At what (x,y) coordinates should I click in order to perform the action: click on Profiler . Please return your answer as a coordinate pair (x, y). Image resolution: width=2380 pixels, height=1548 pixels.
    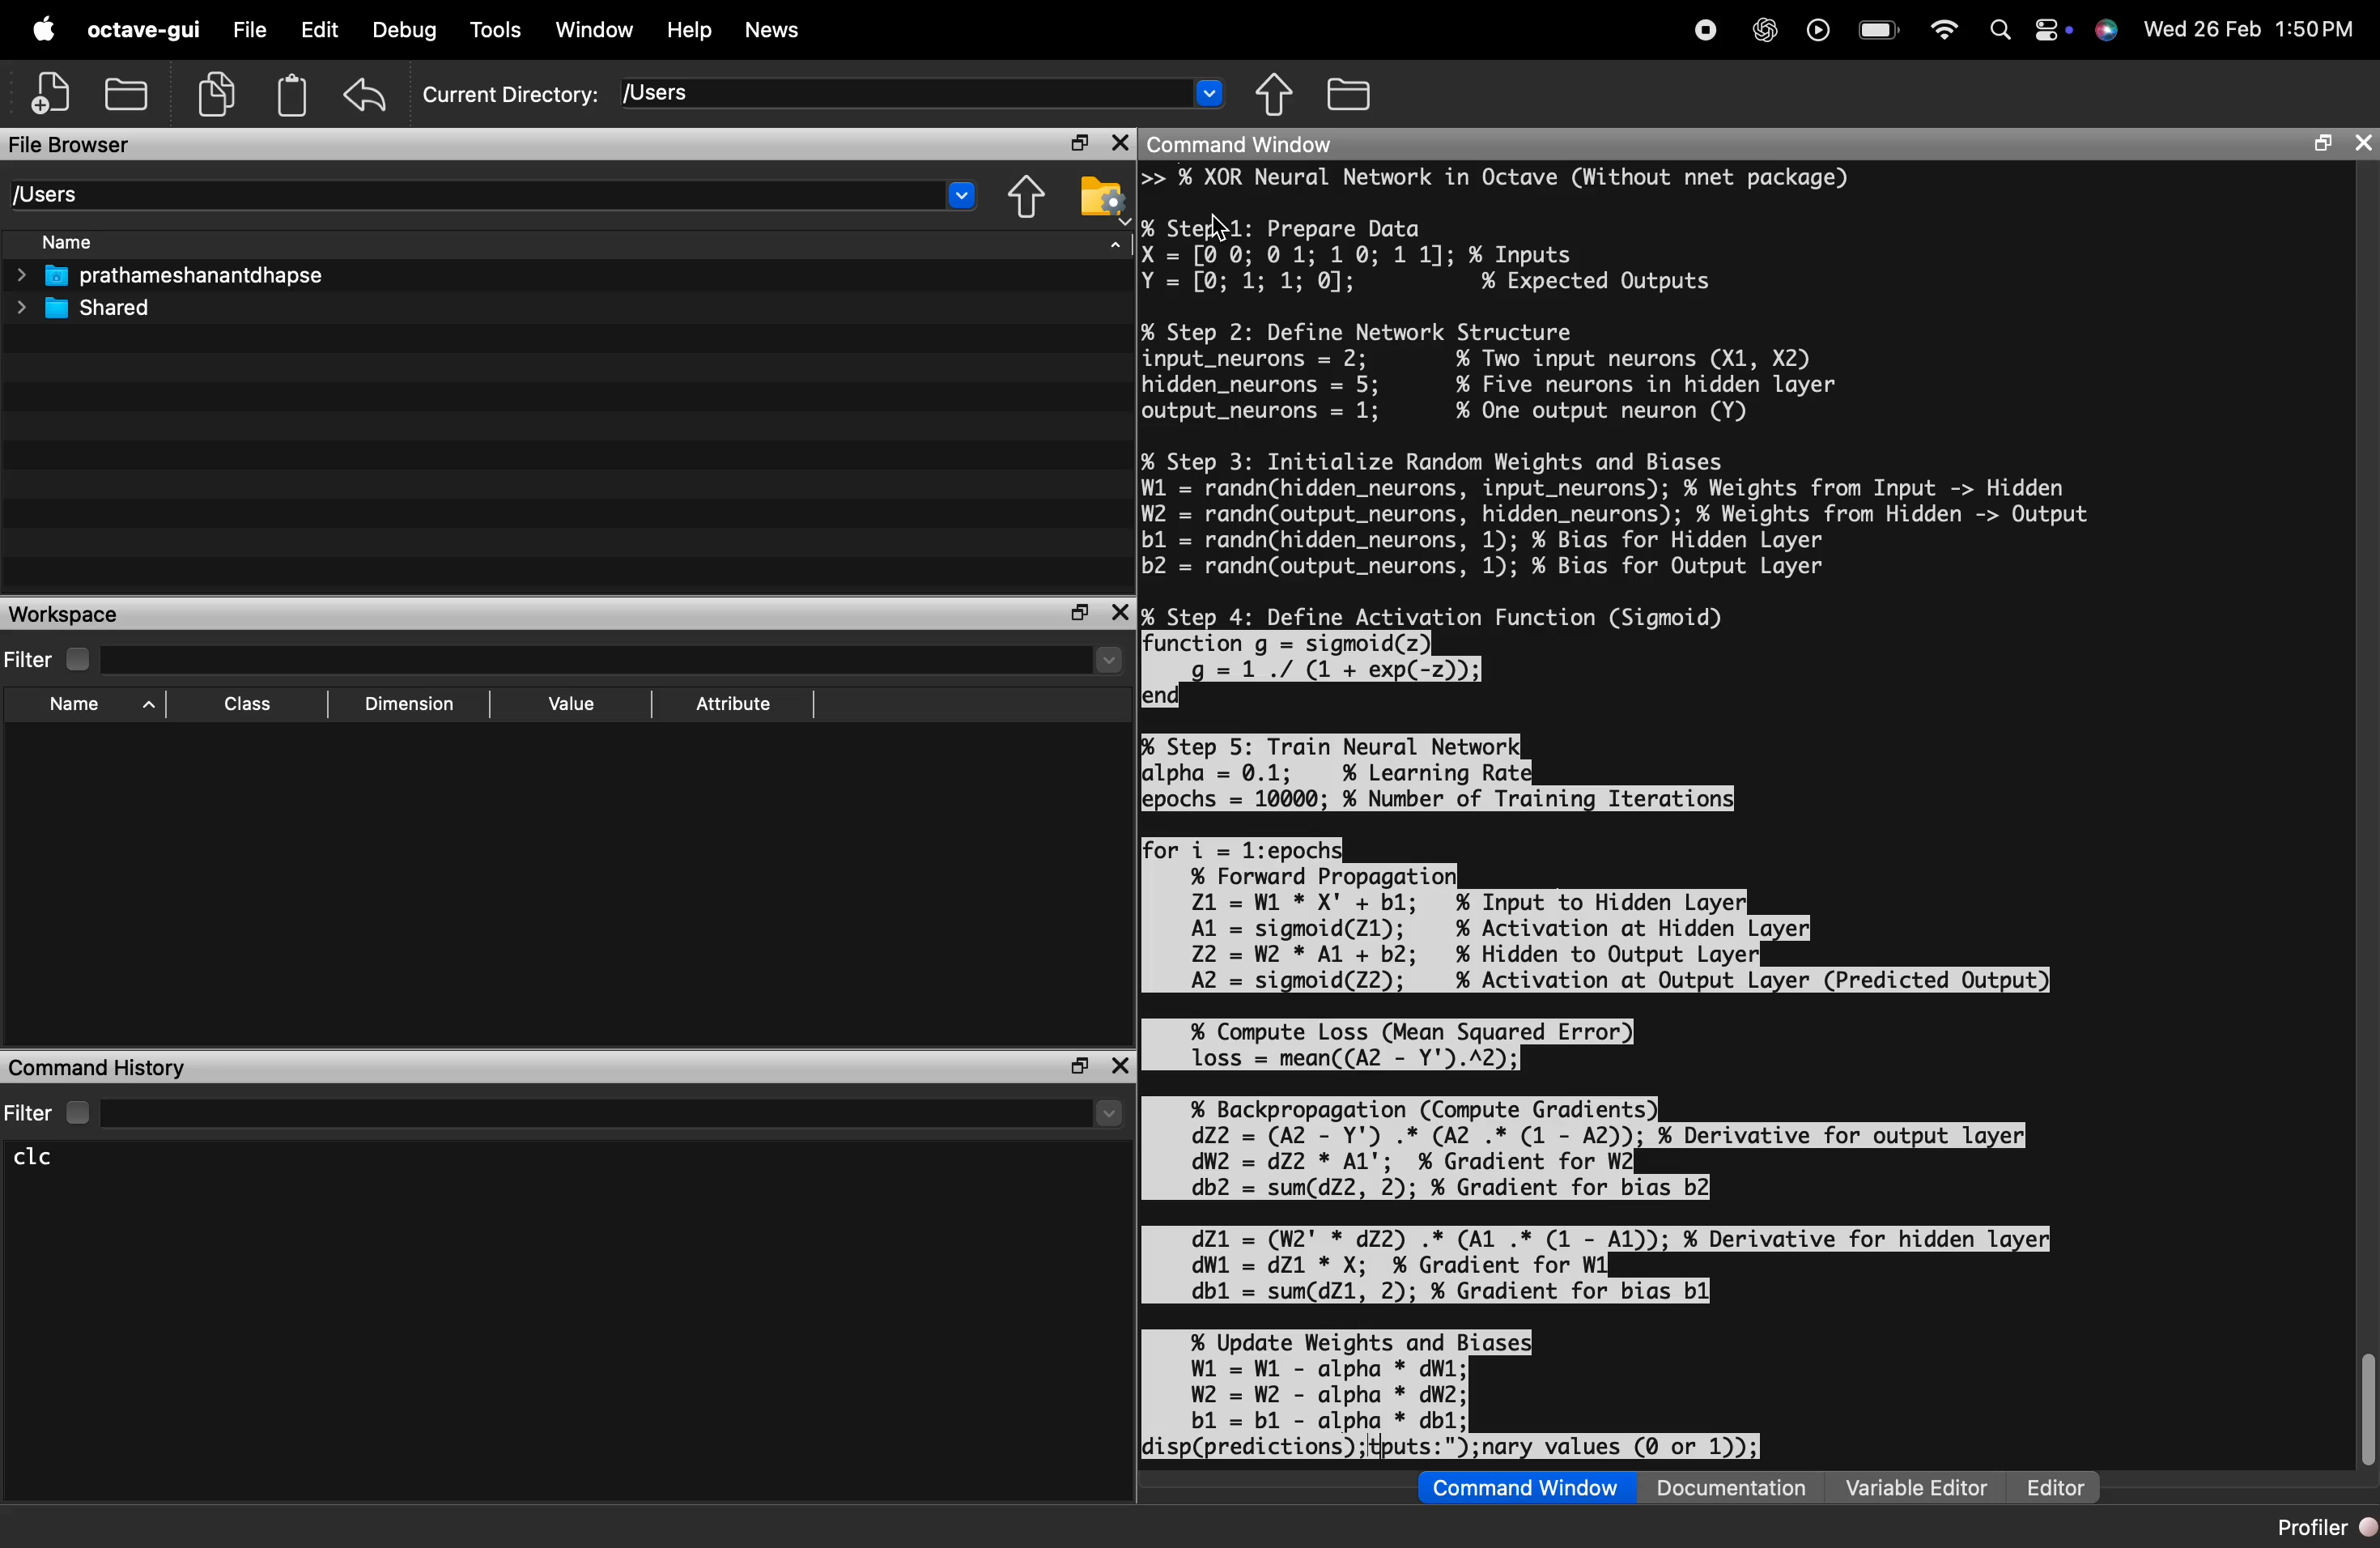
    Looking at the image, I should click on (2314, 1525).